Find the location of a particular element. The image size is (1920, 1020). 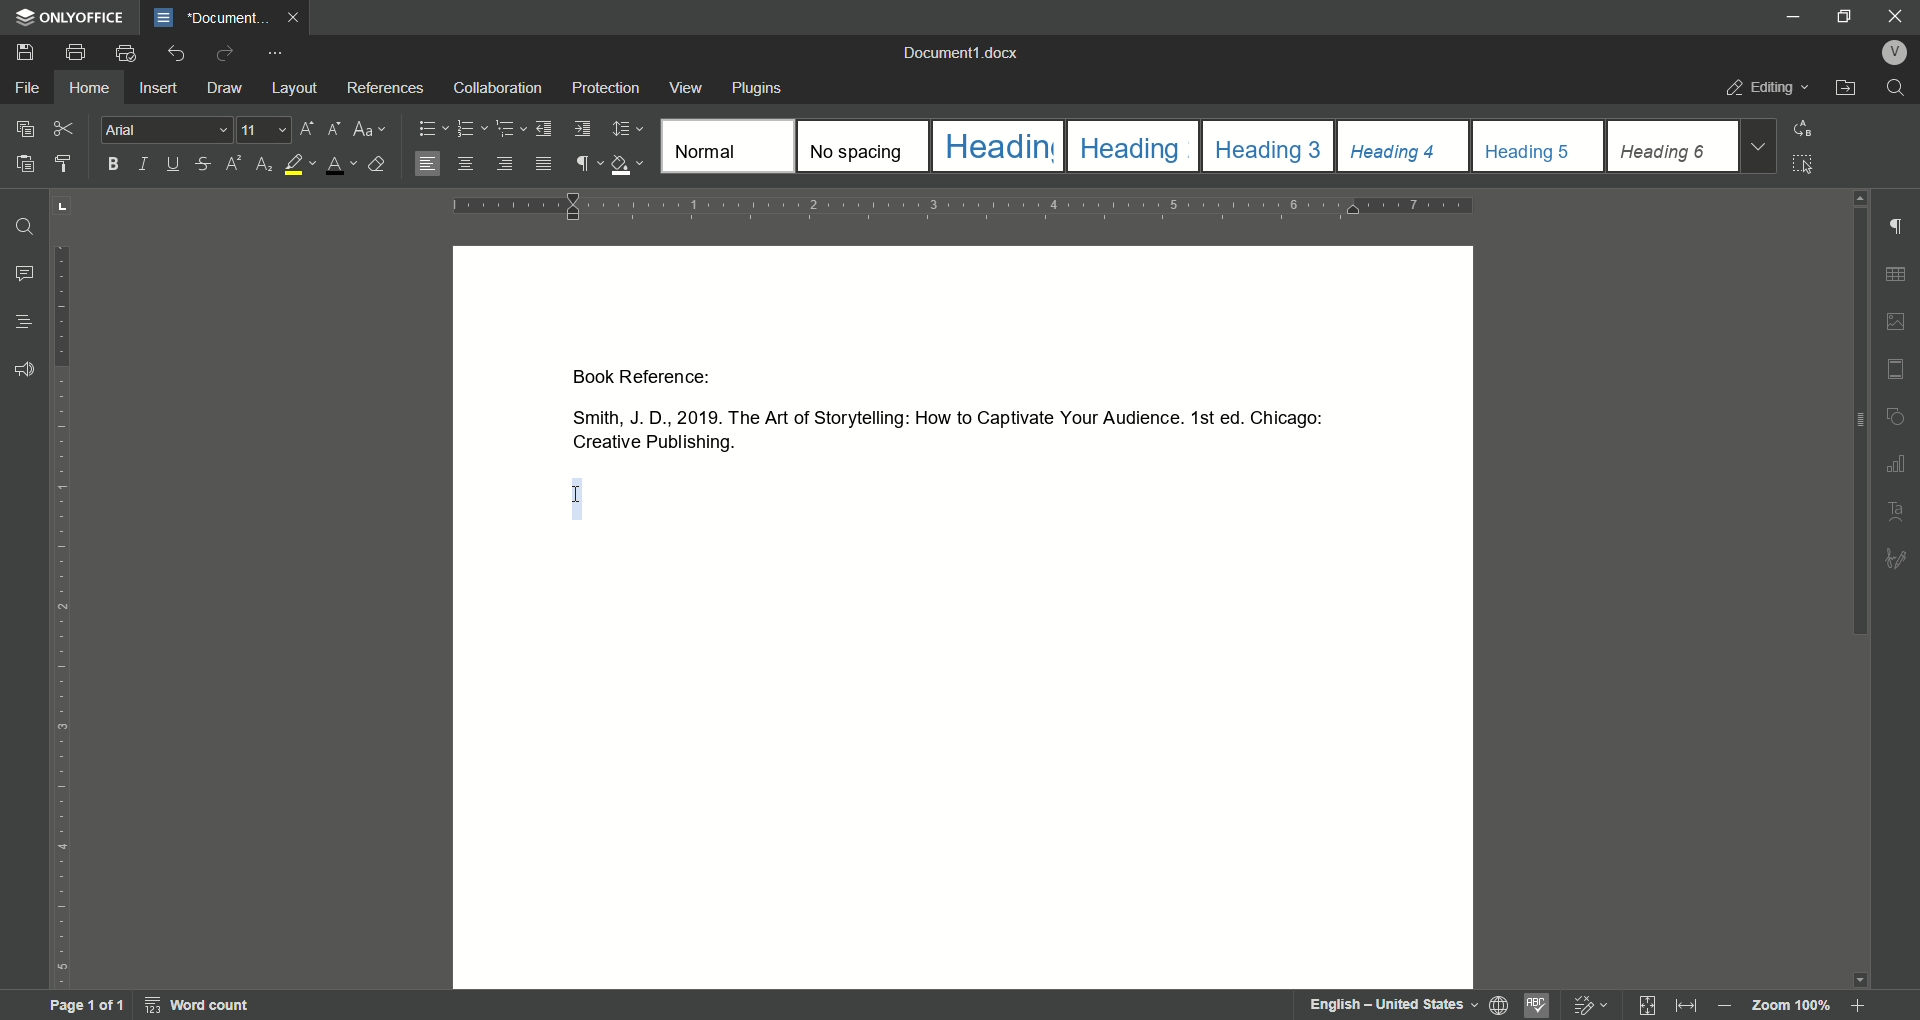

paragraph settings is located at coordinates (1897, 227).